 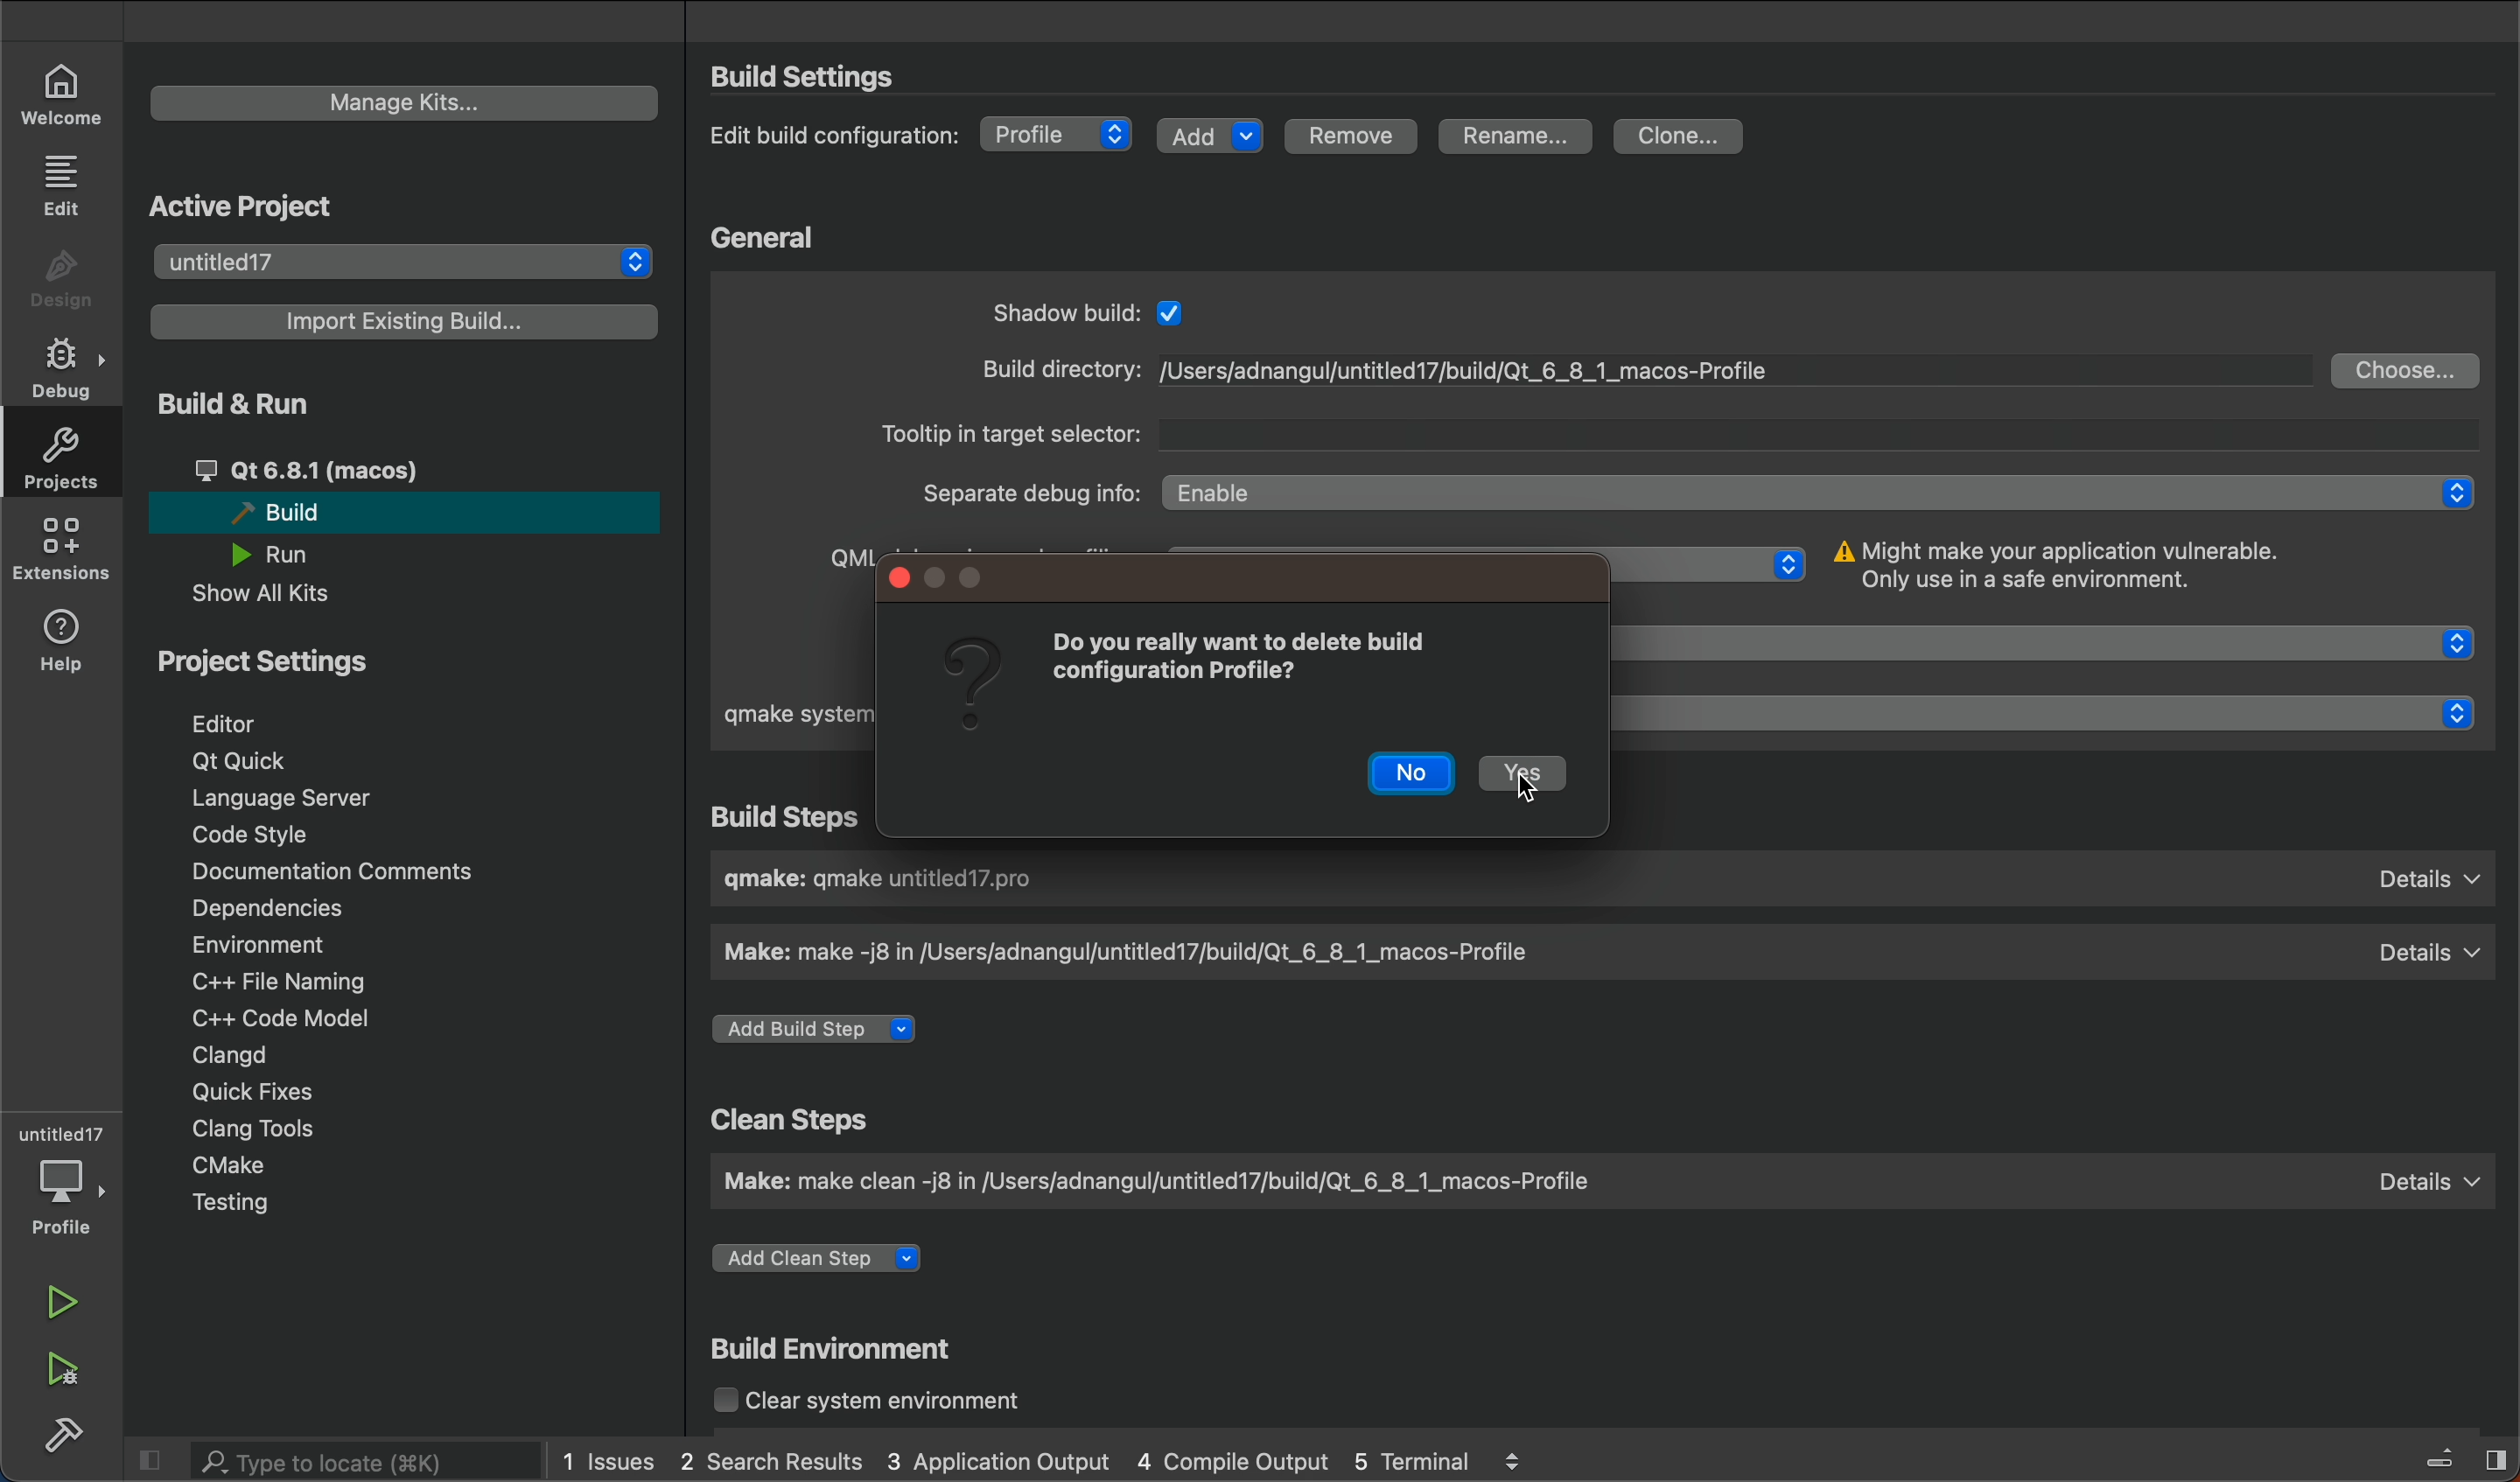 What do you see at coordinates (882, 1404) in the screenshot?
I see `clear system environment` at bounding box center [882, 1404].